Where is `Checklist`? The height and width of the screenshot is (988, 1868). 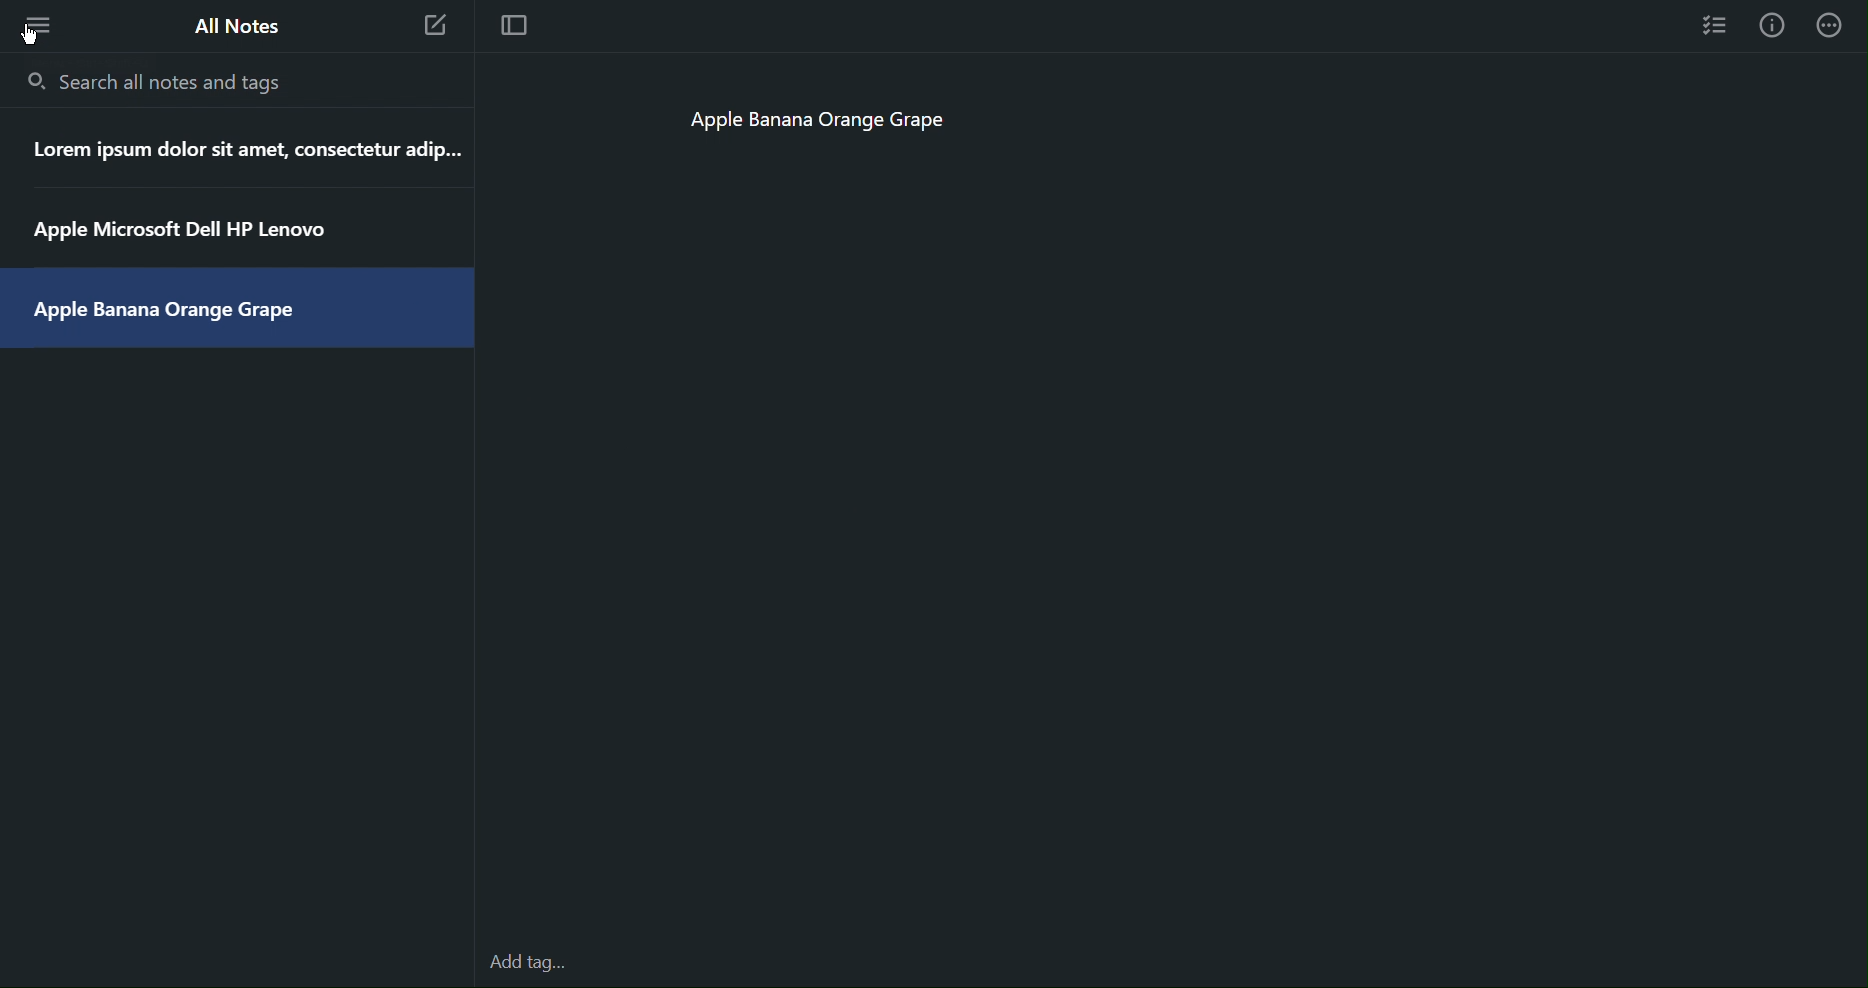 Checklist is located at coordinates (1716, 24).